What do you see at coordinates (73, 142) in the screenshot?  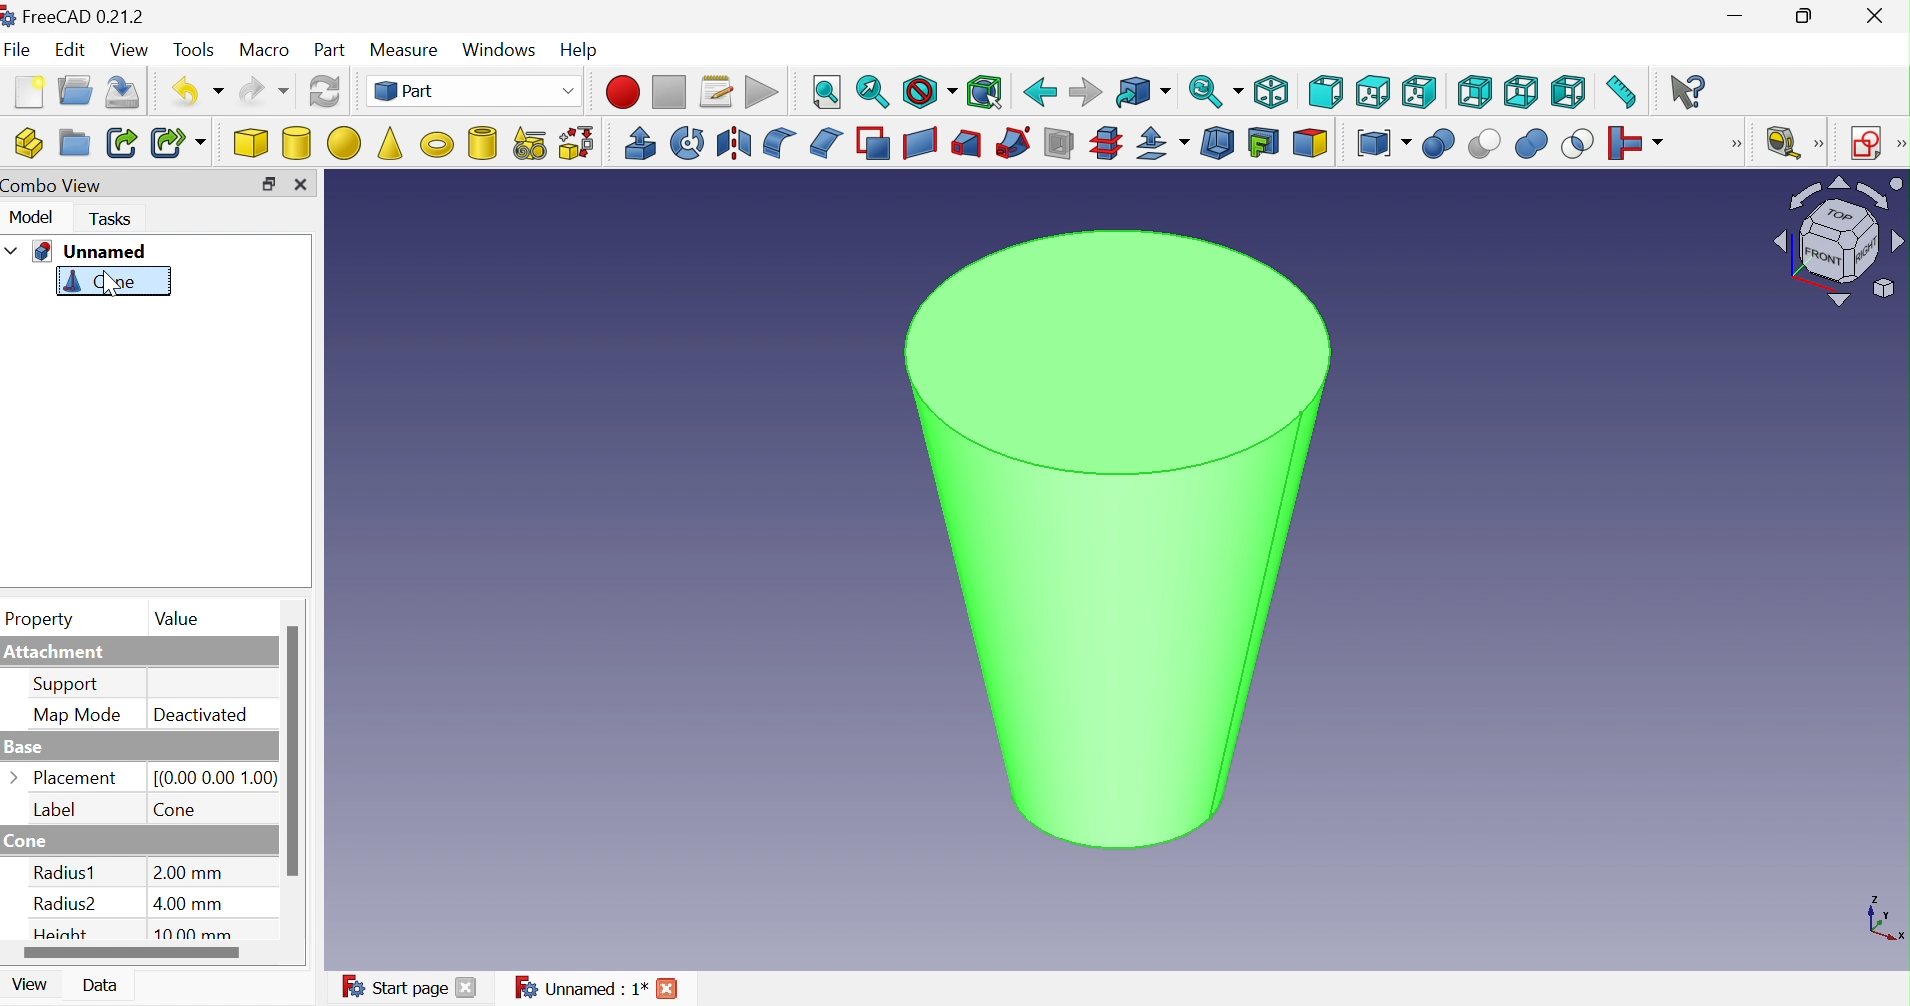 I see `Create group` at bounding box center [73, 142].